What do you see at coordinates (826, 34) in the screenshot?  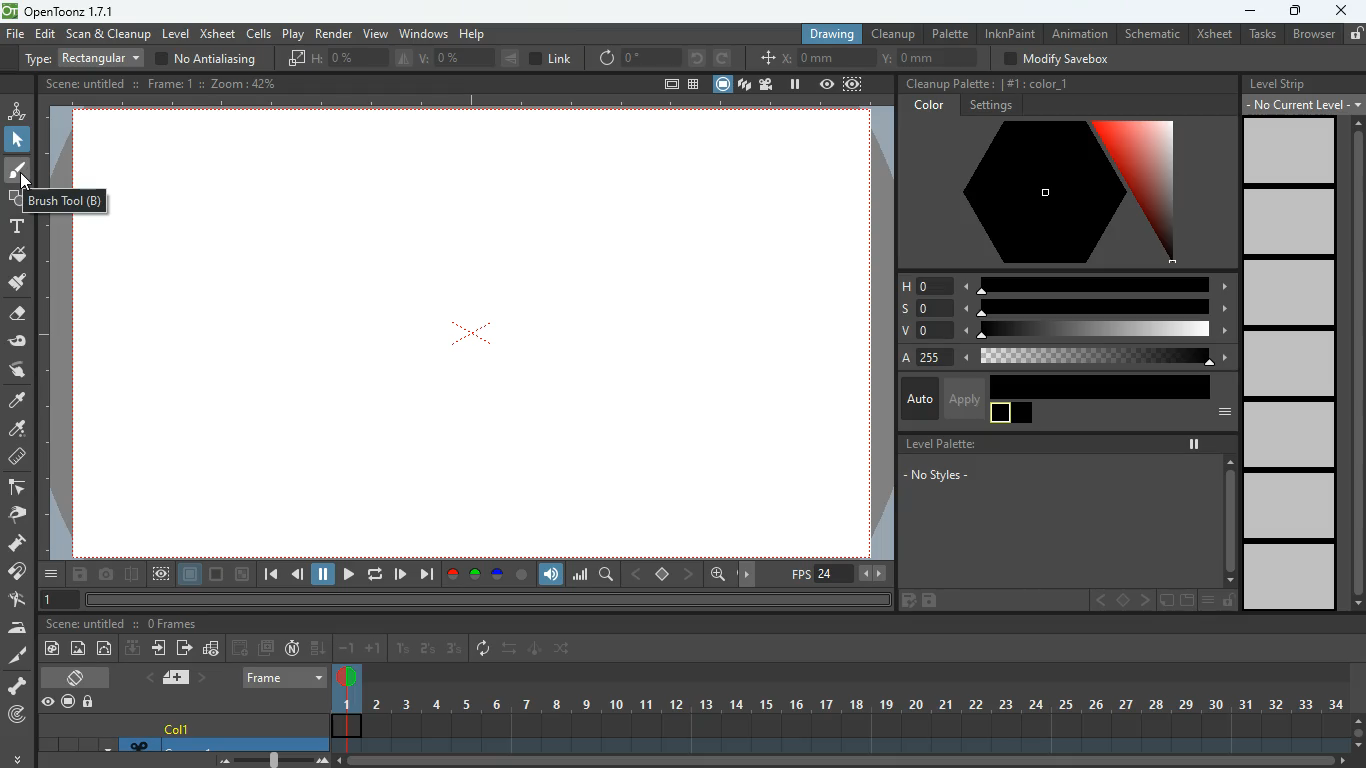 I see `drawing` at bounding box center [826, 34].